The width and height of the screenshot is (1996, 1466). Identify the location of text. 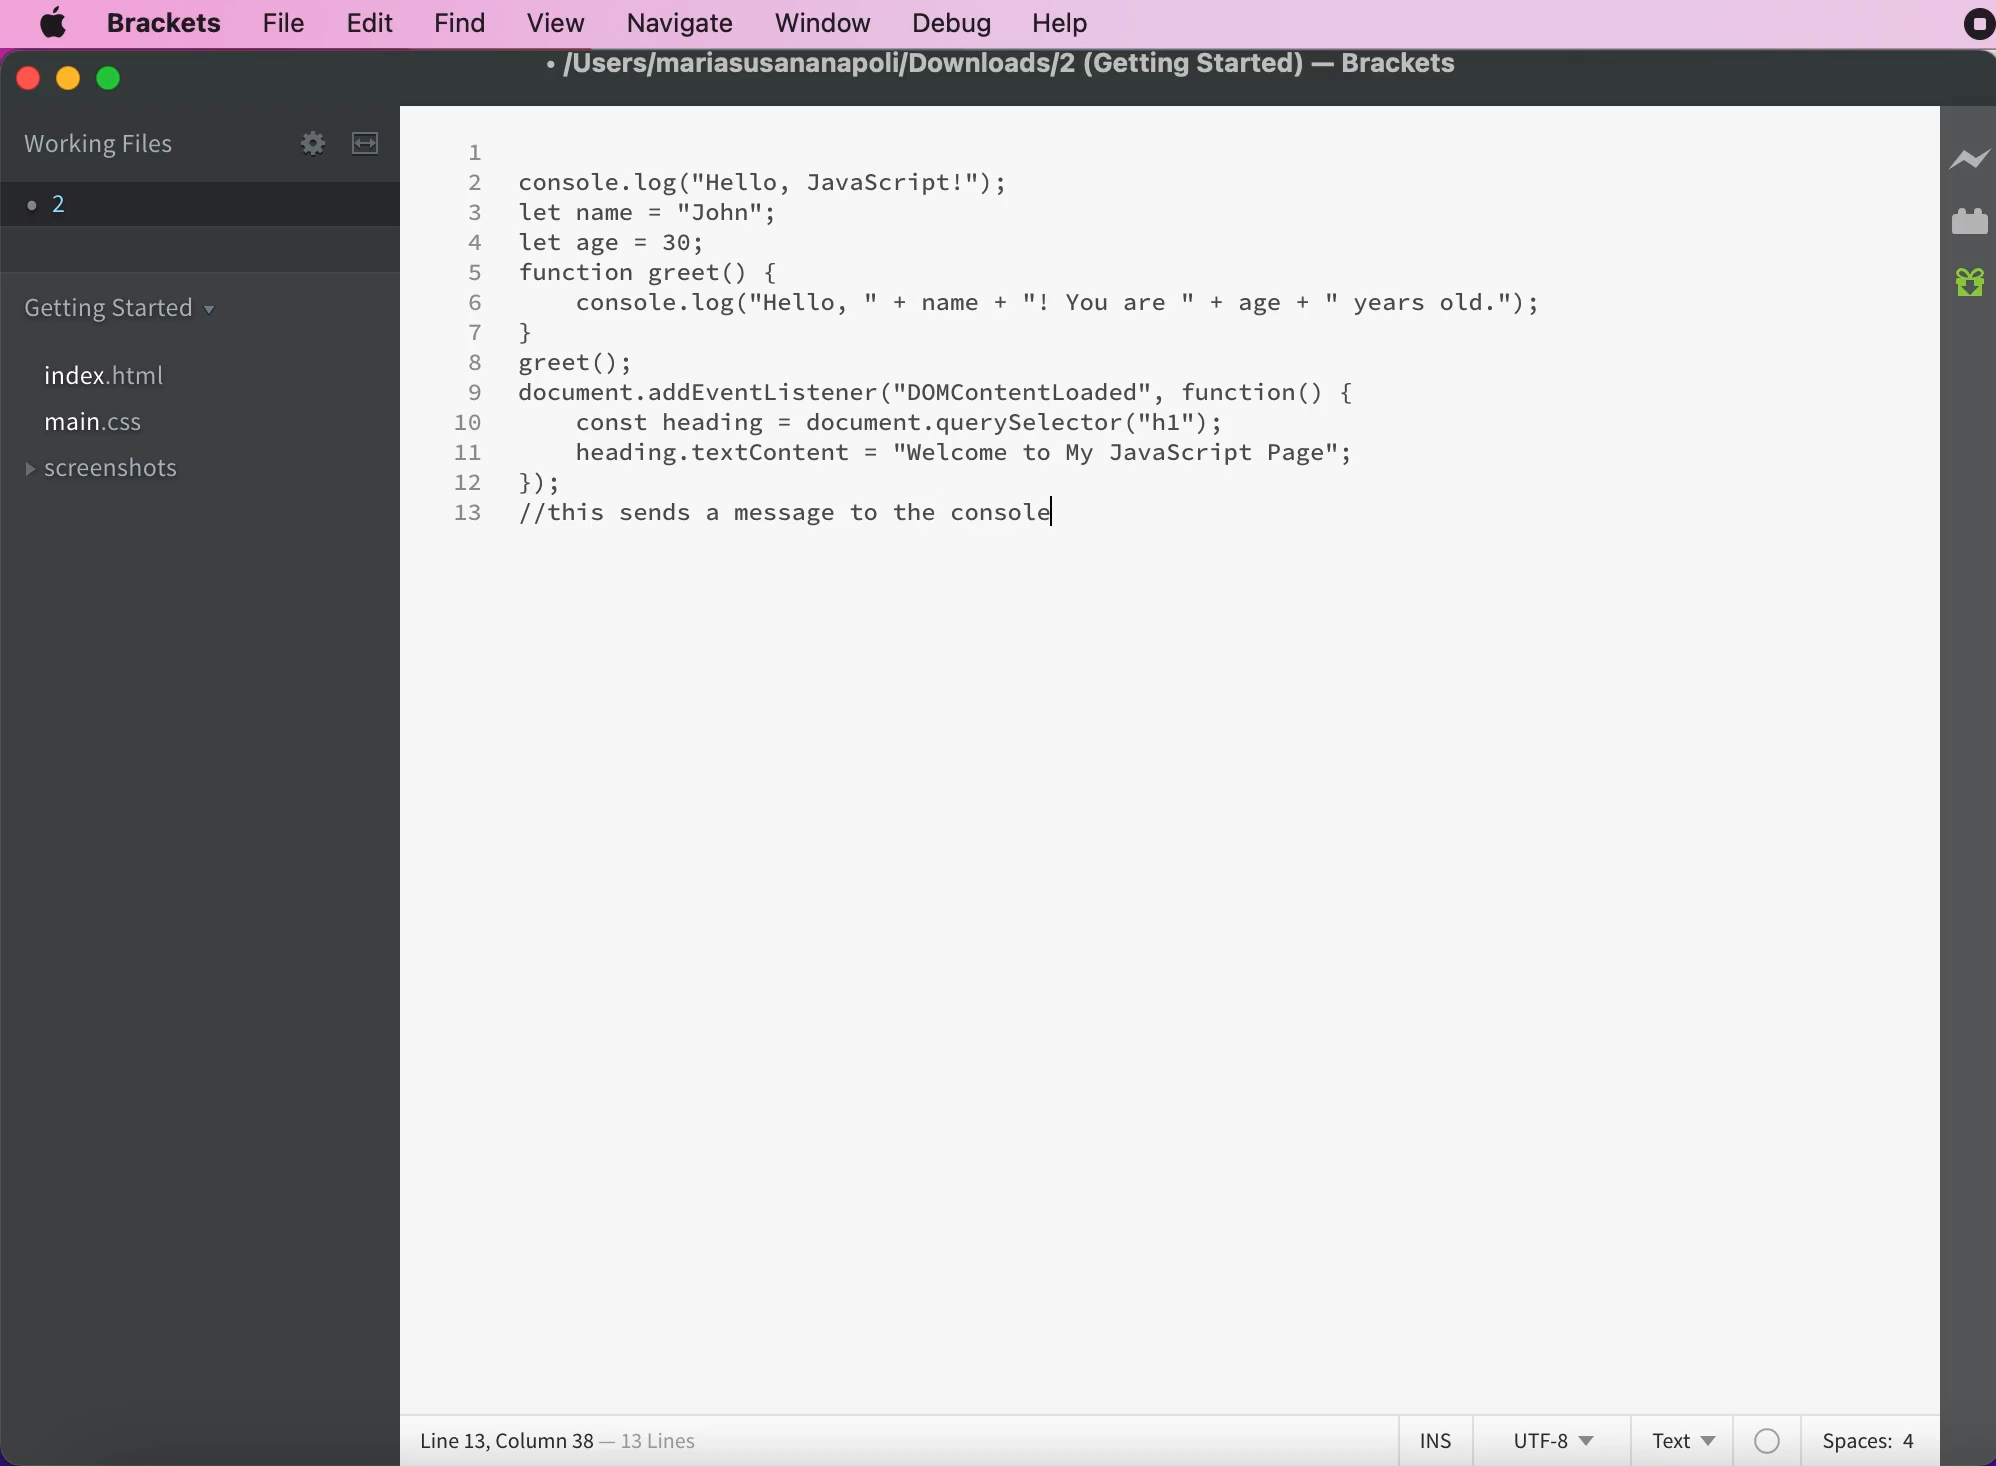
(1683, 1438).